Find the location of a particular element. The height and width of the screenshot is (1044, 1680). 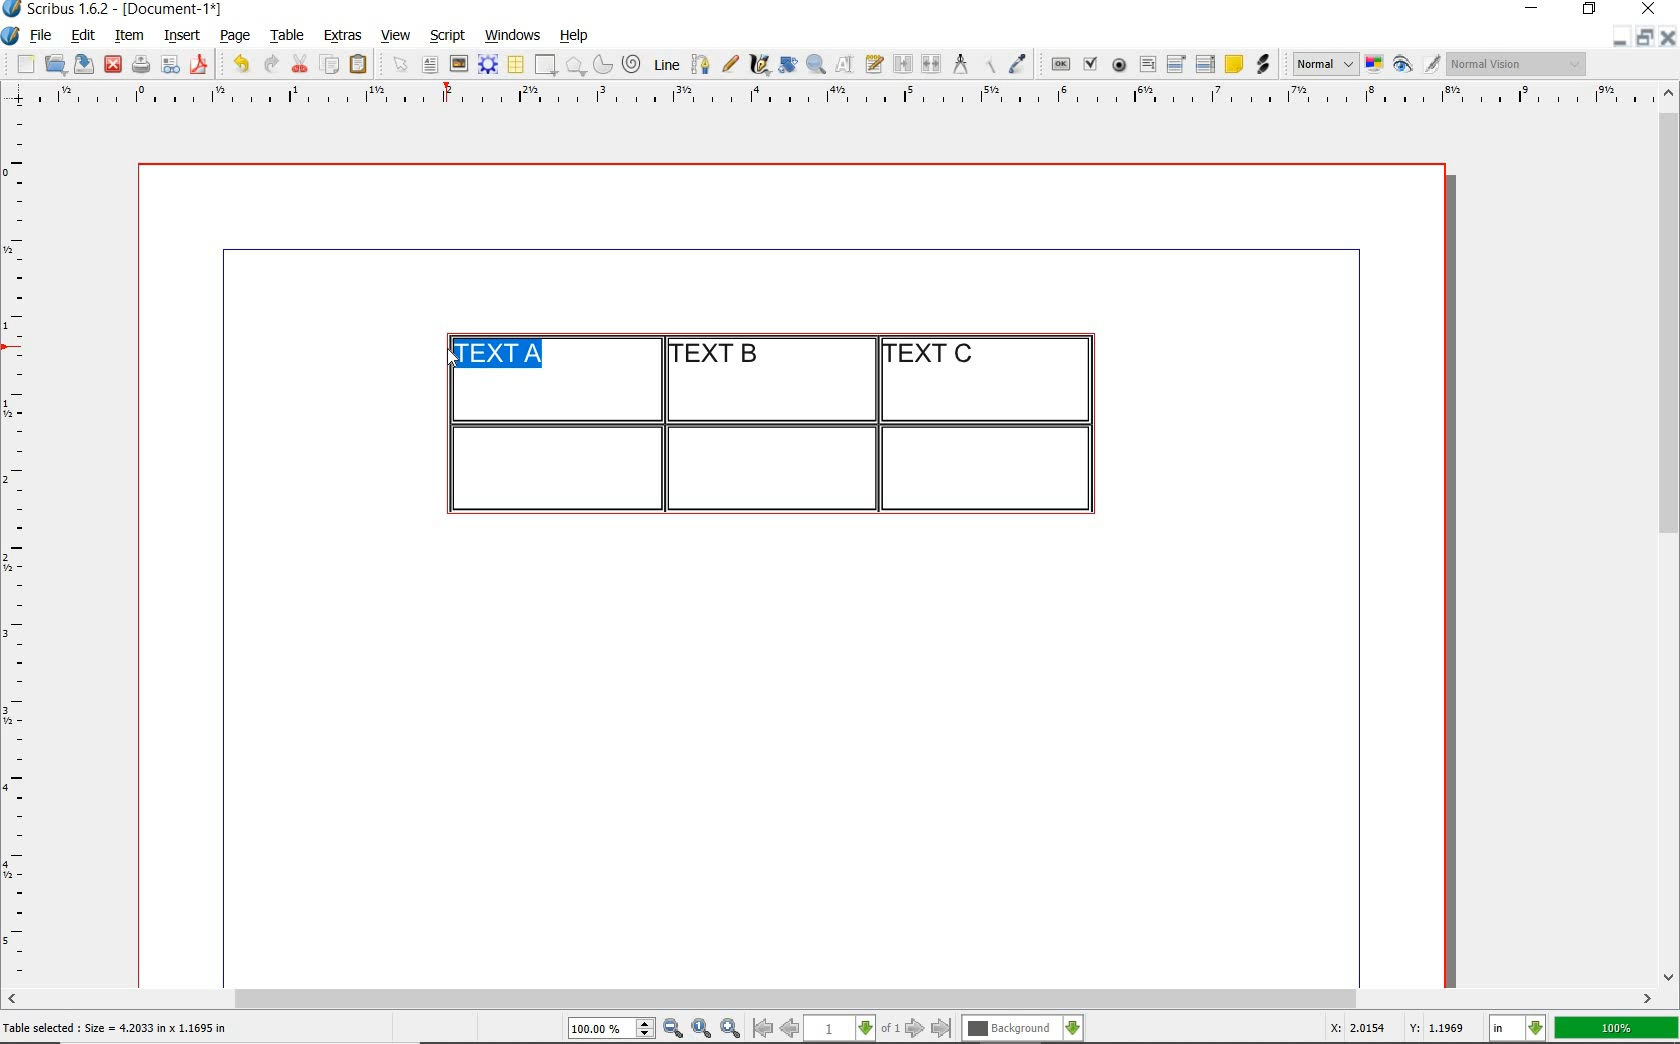

cut is located at coordinates (300, 63).